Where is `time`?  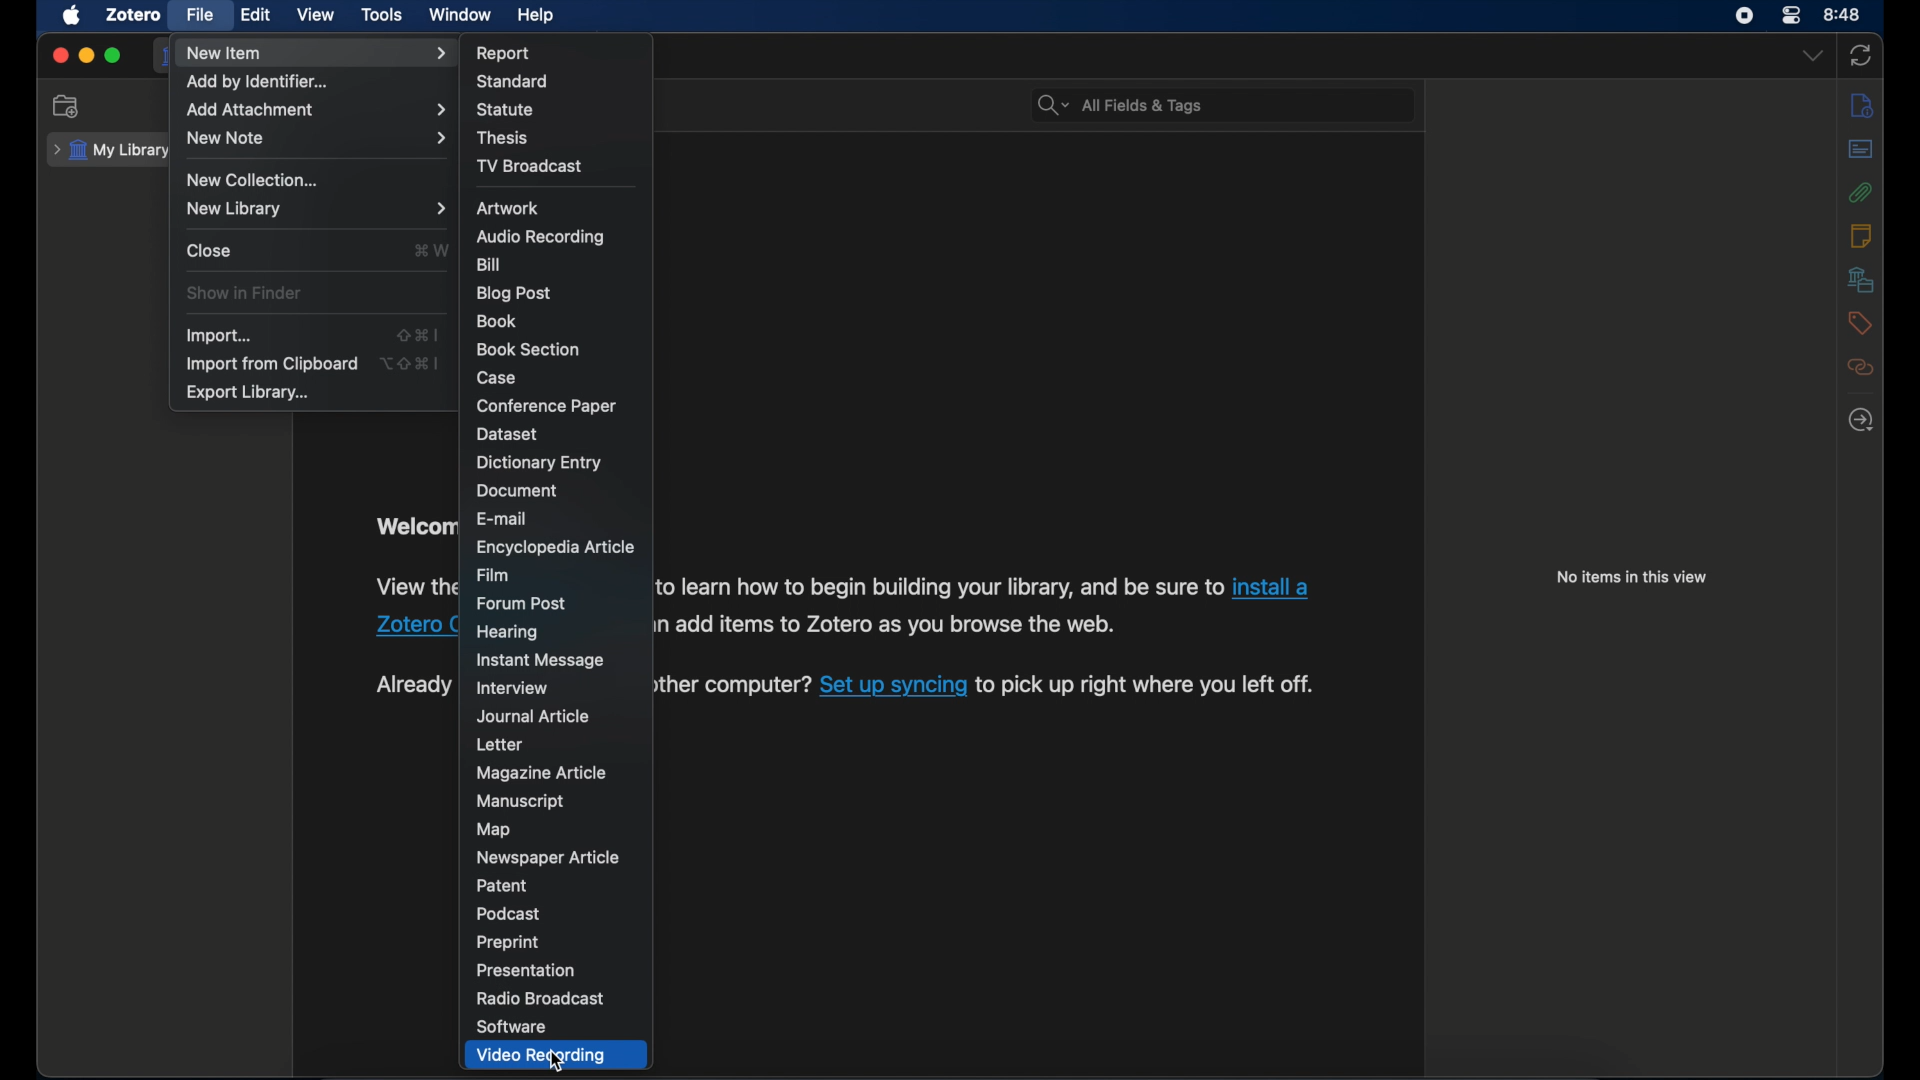 time is located at coordinates (1843, 15).